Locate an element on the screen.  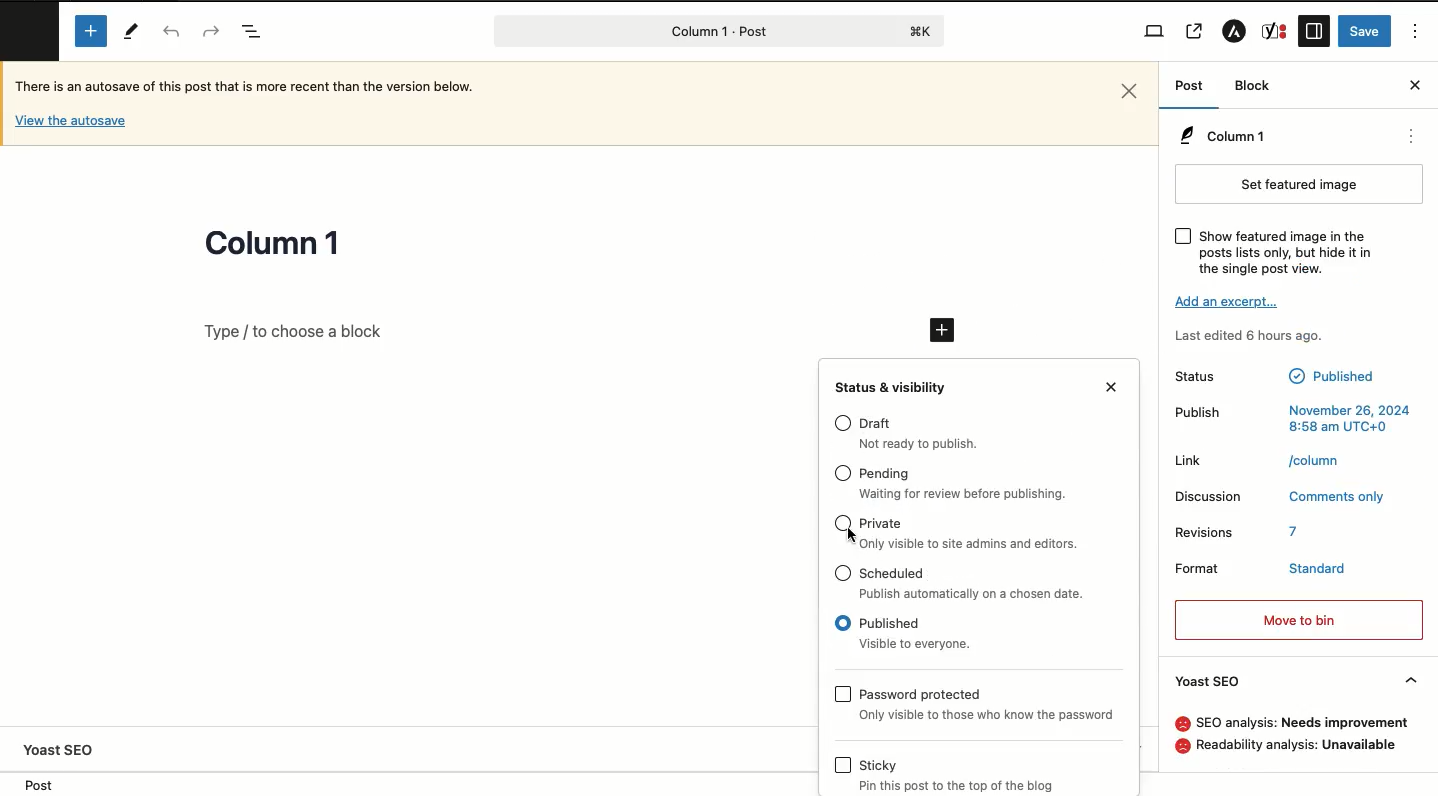
Close is located at coordinates (1131, 91).